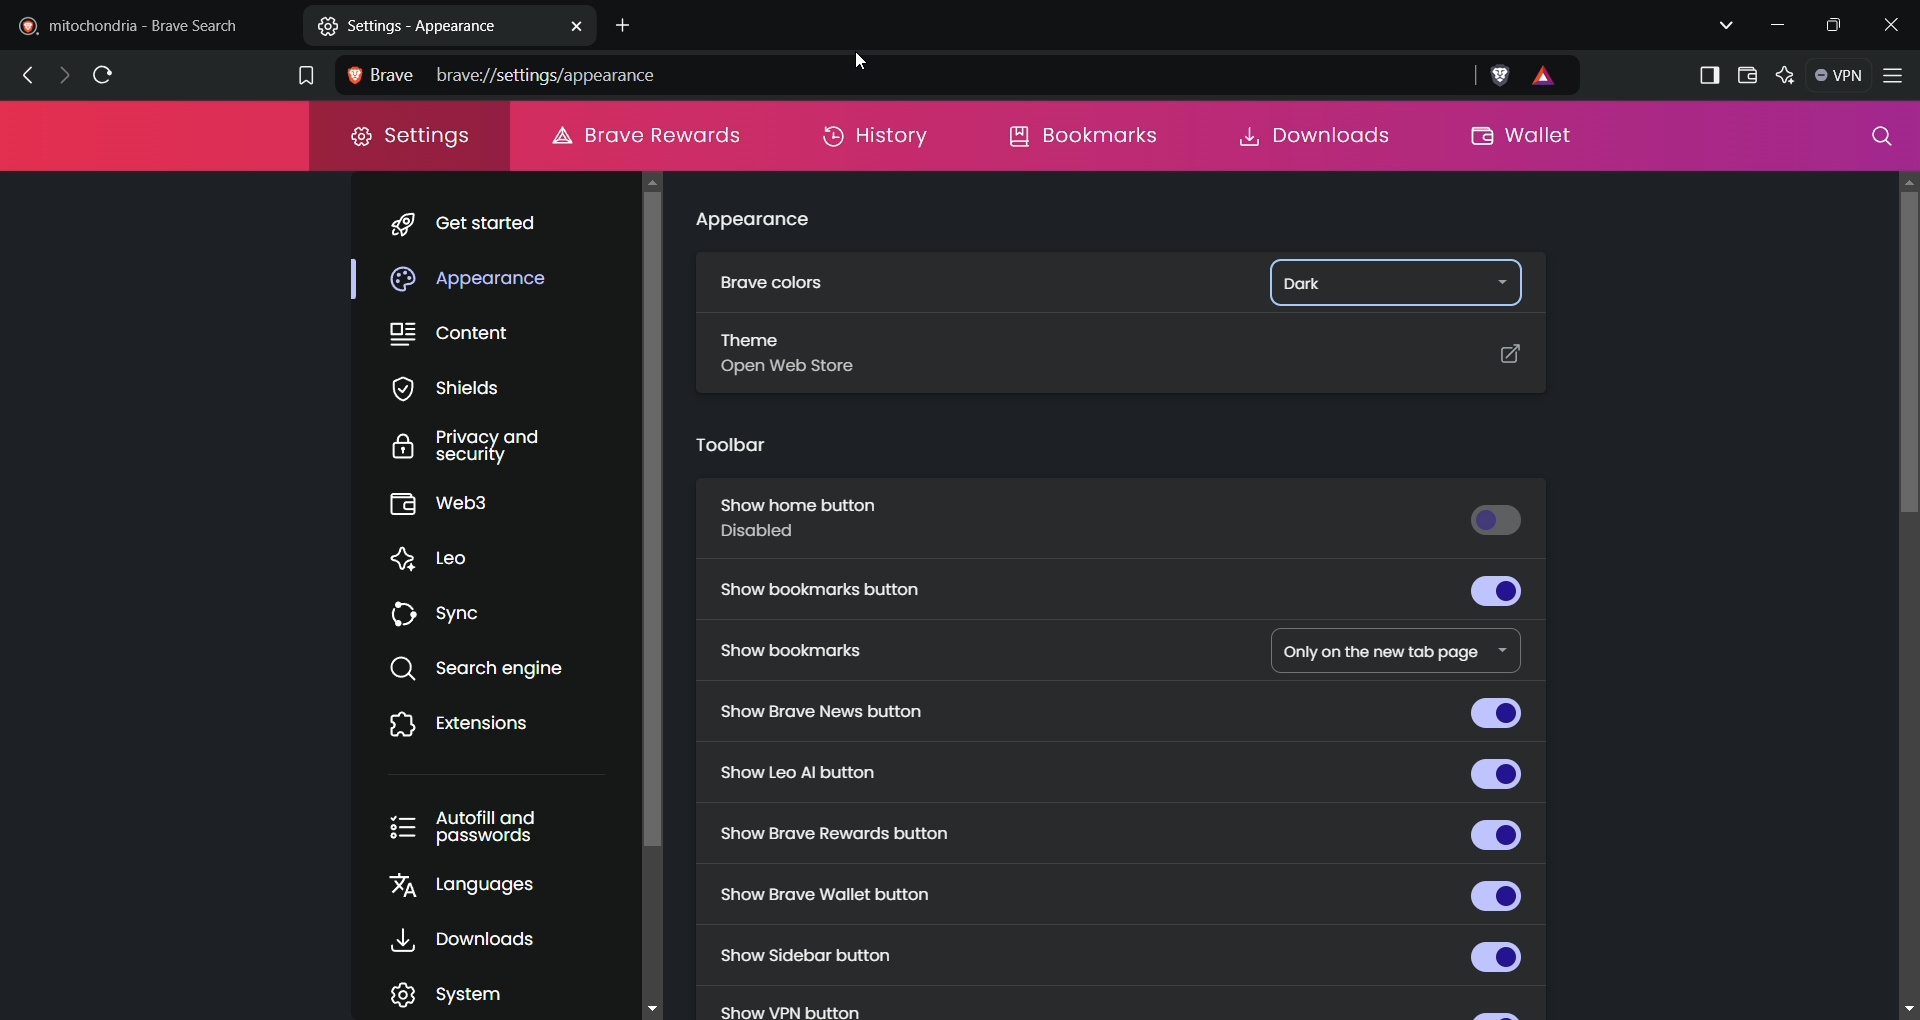 The height and width of the screenshot is (1020, 1920). I want to click on brave colors, so click(773, 286).